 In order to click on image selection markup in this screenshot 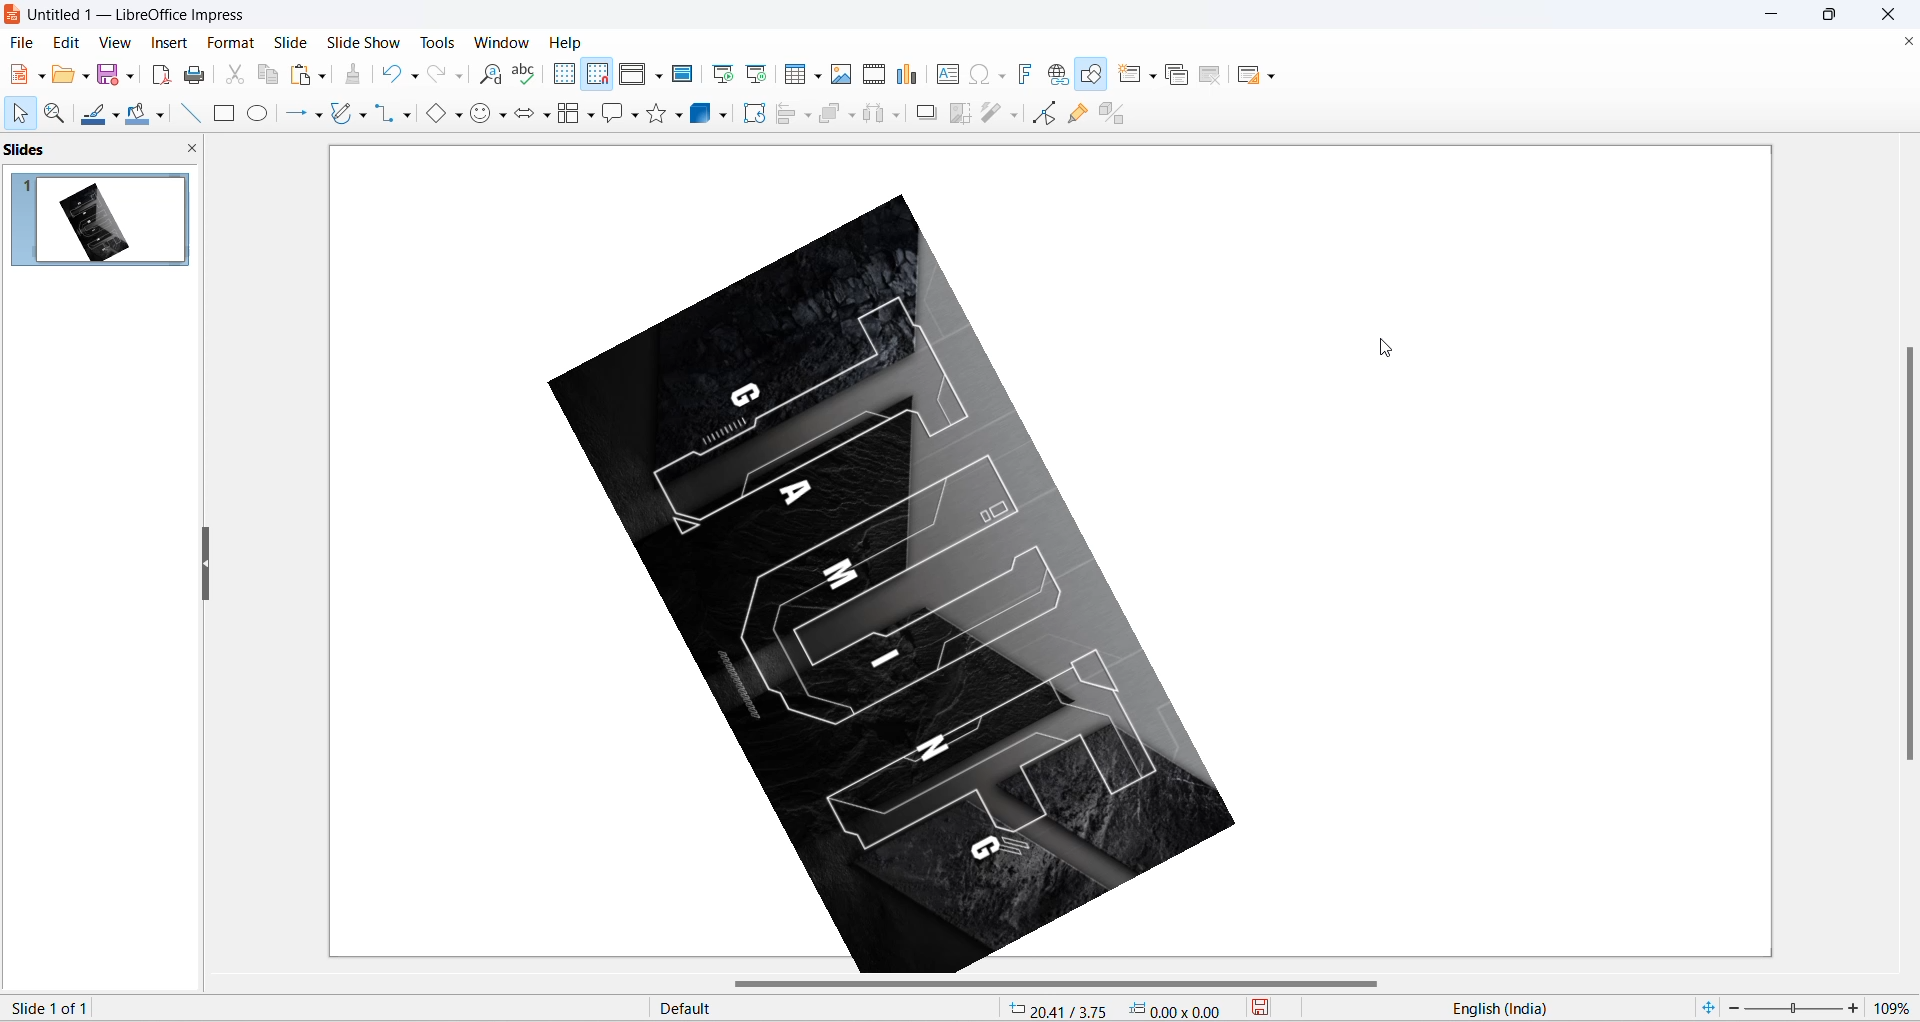, I will do `click(1237, 601)`.